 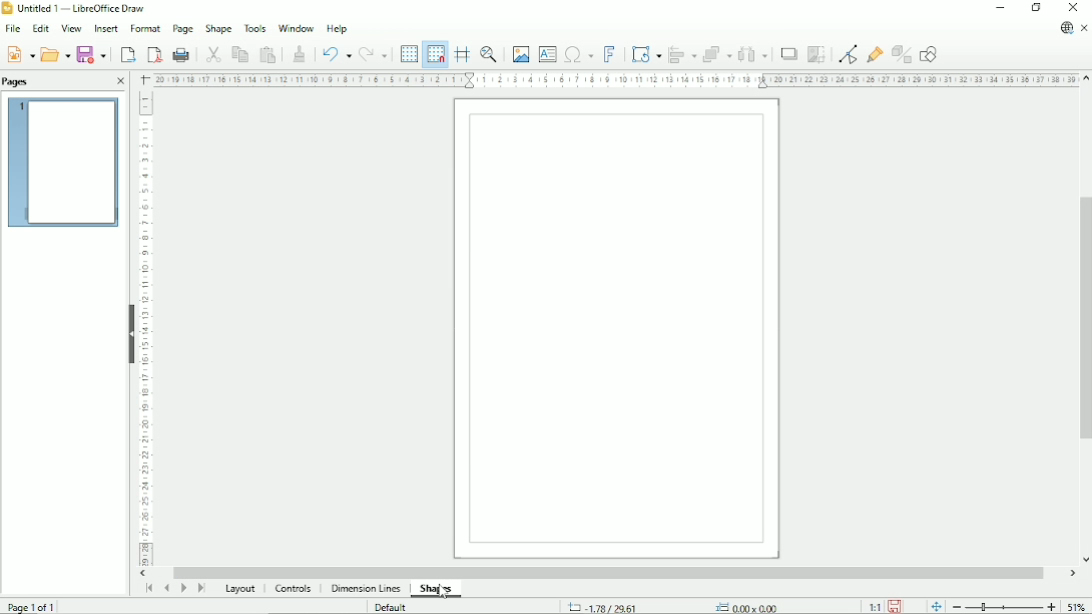 What do you see at coordinates (578, 53) in the screenshot?
I see `Insert special characters` at bounding box center [578, 53].